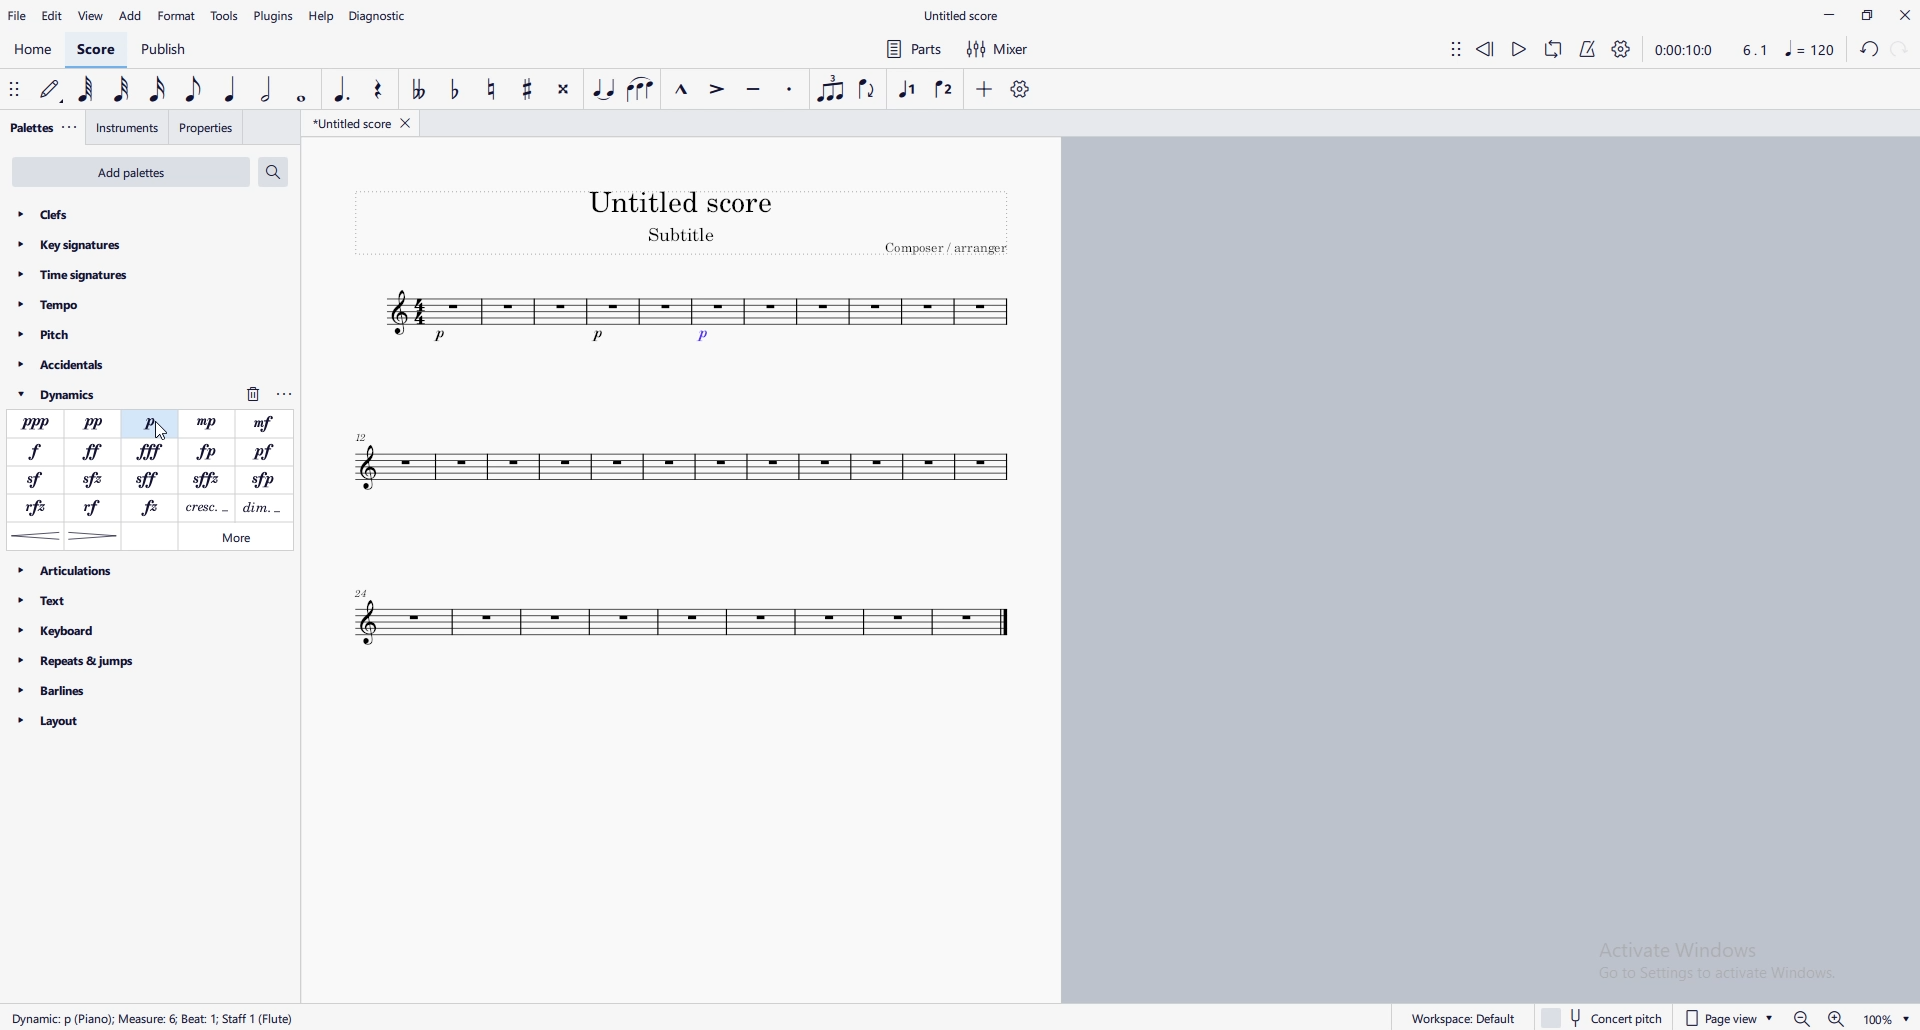  Describe the element at coordinates (1552, 48) in the screenshot. I see `loop playback` at that location.